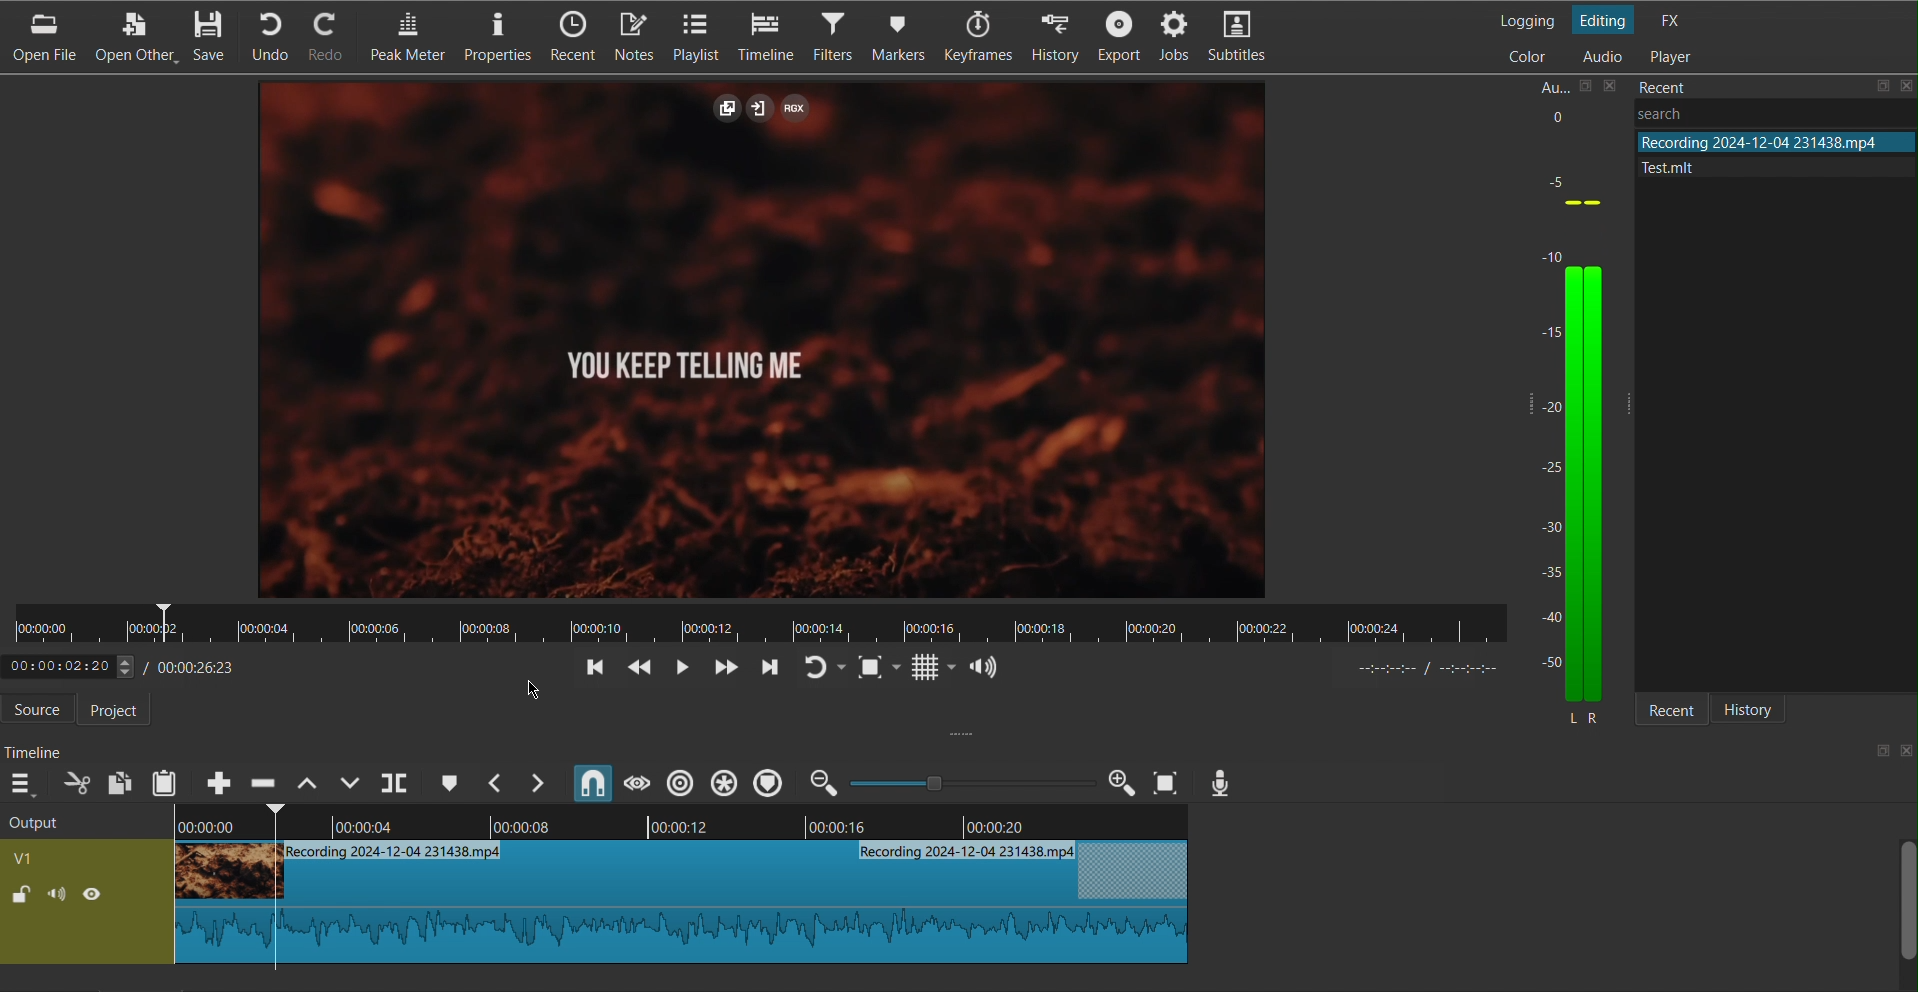 The image size is (1918, 992). I want to click on close, so click(1905, 751).